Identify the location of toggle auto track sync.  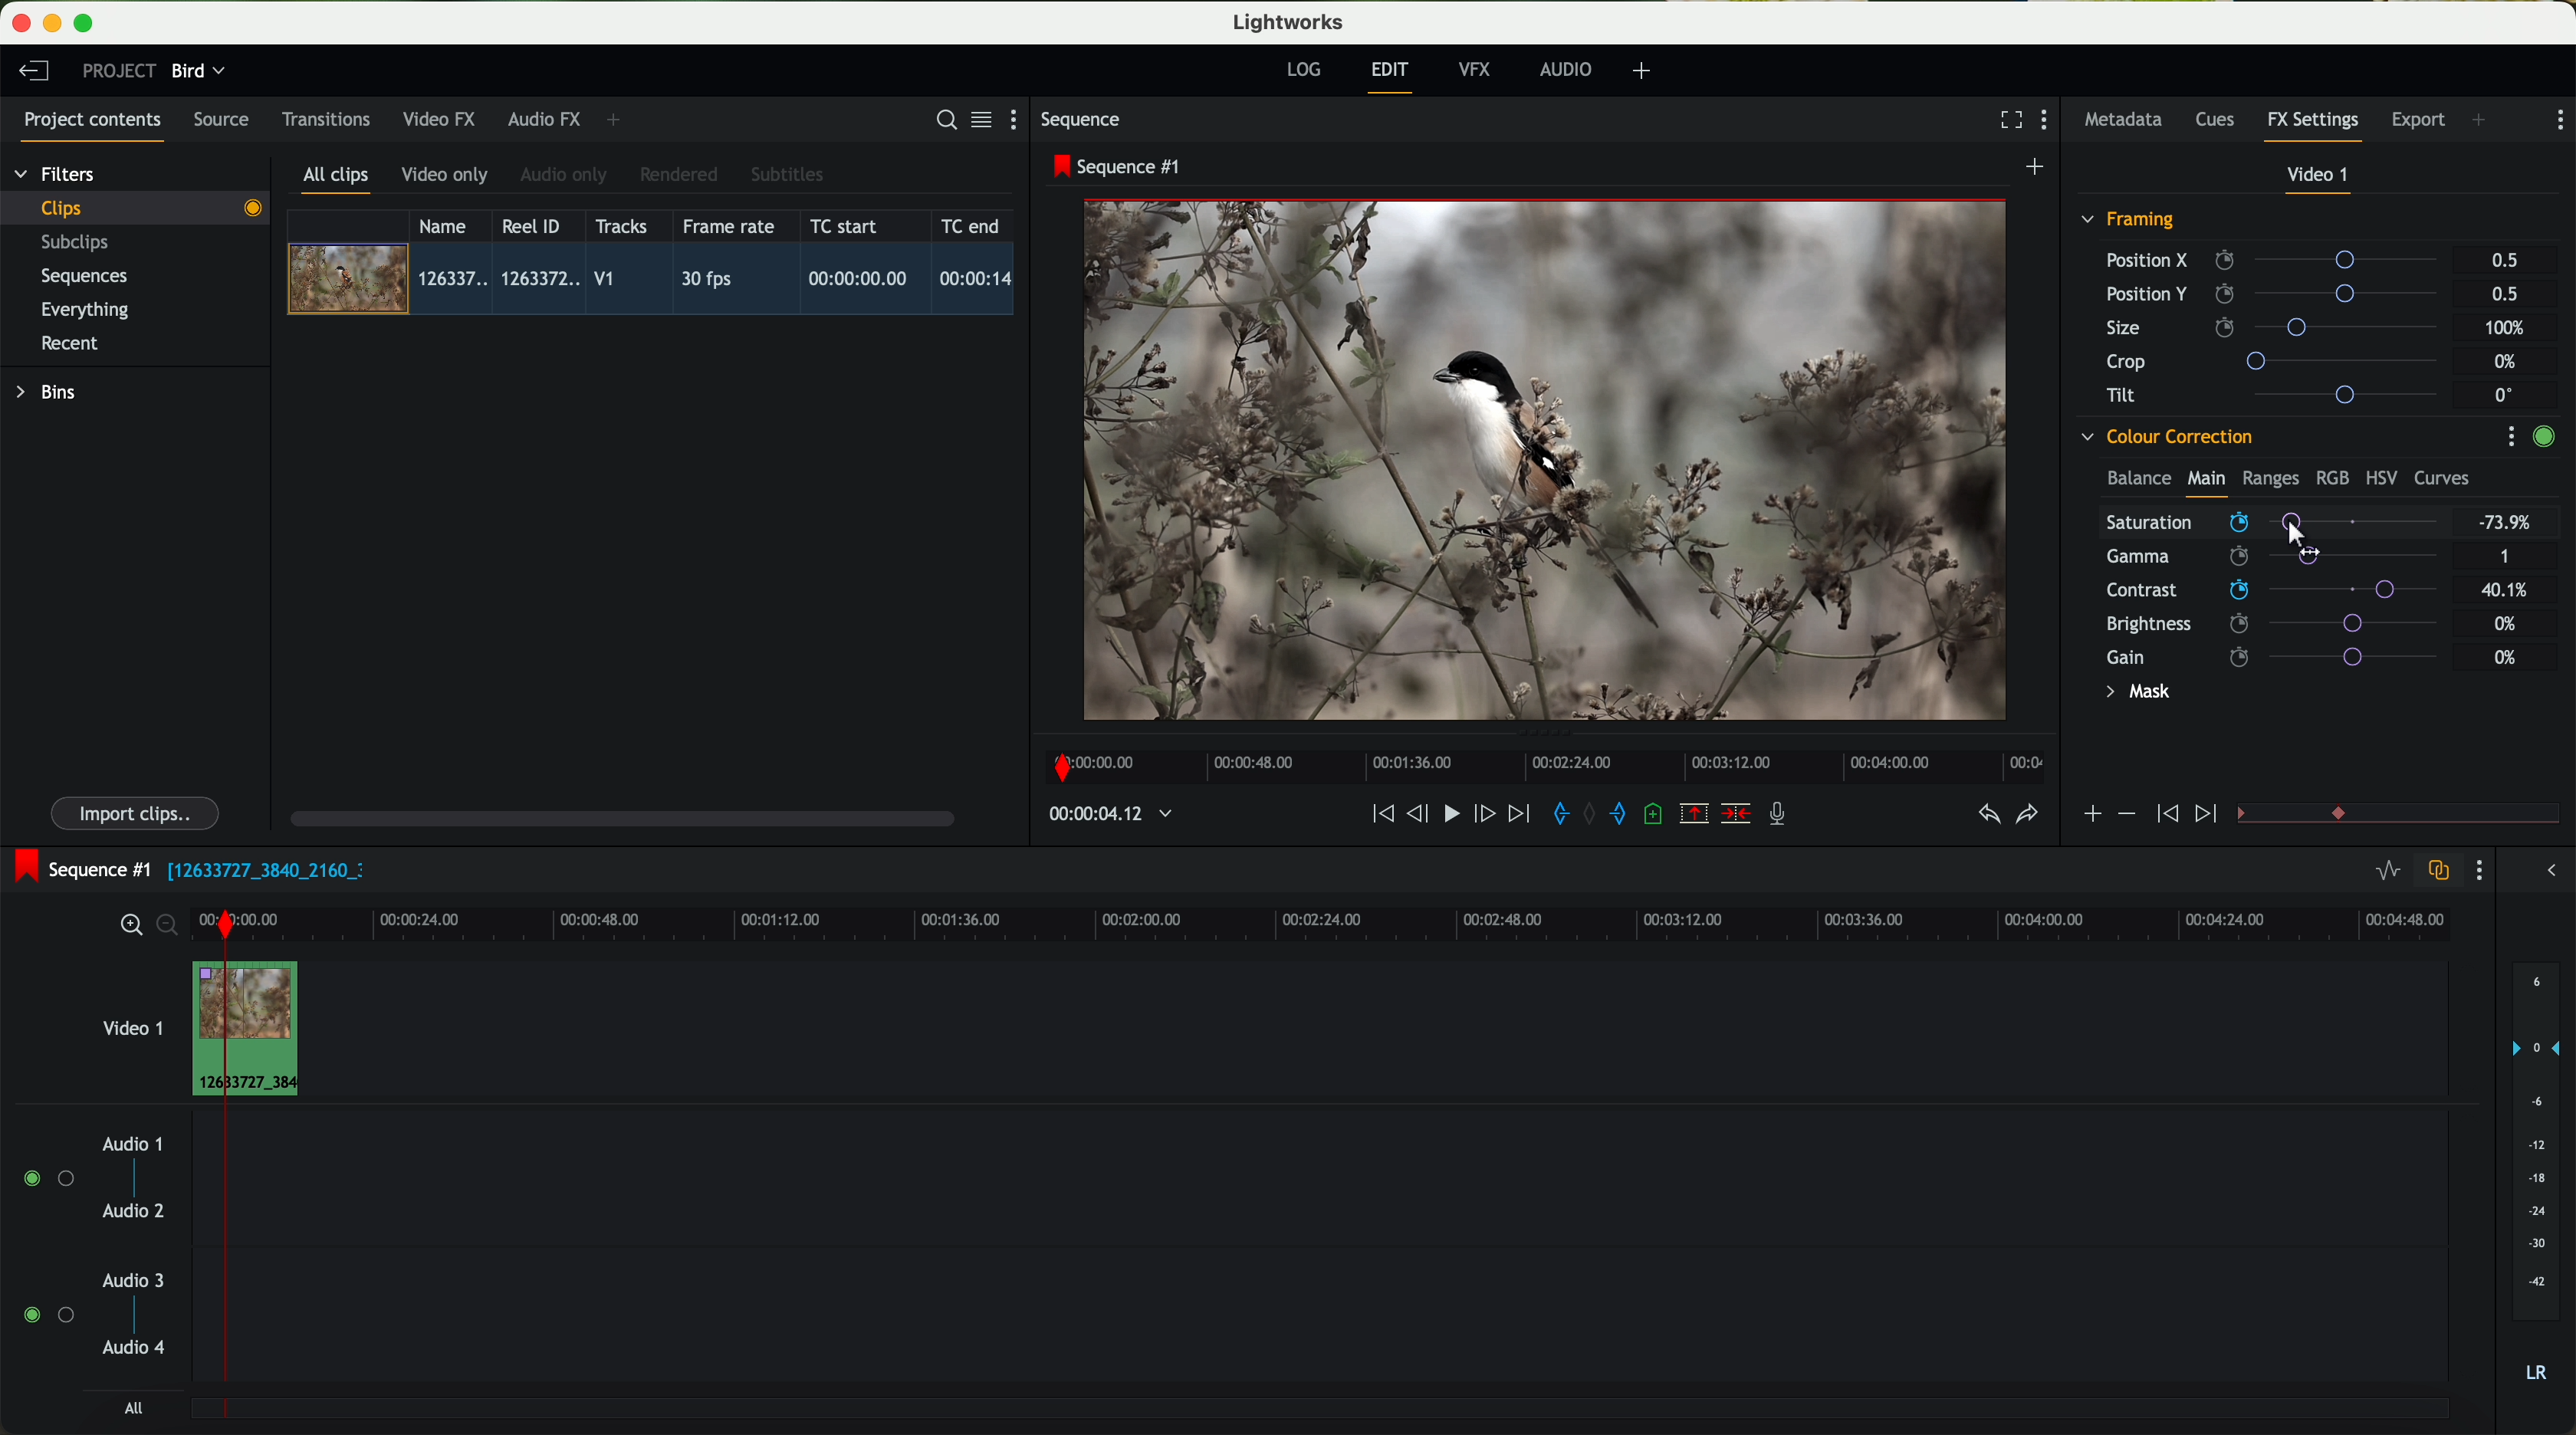
(2434, 872).